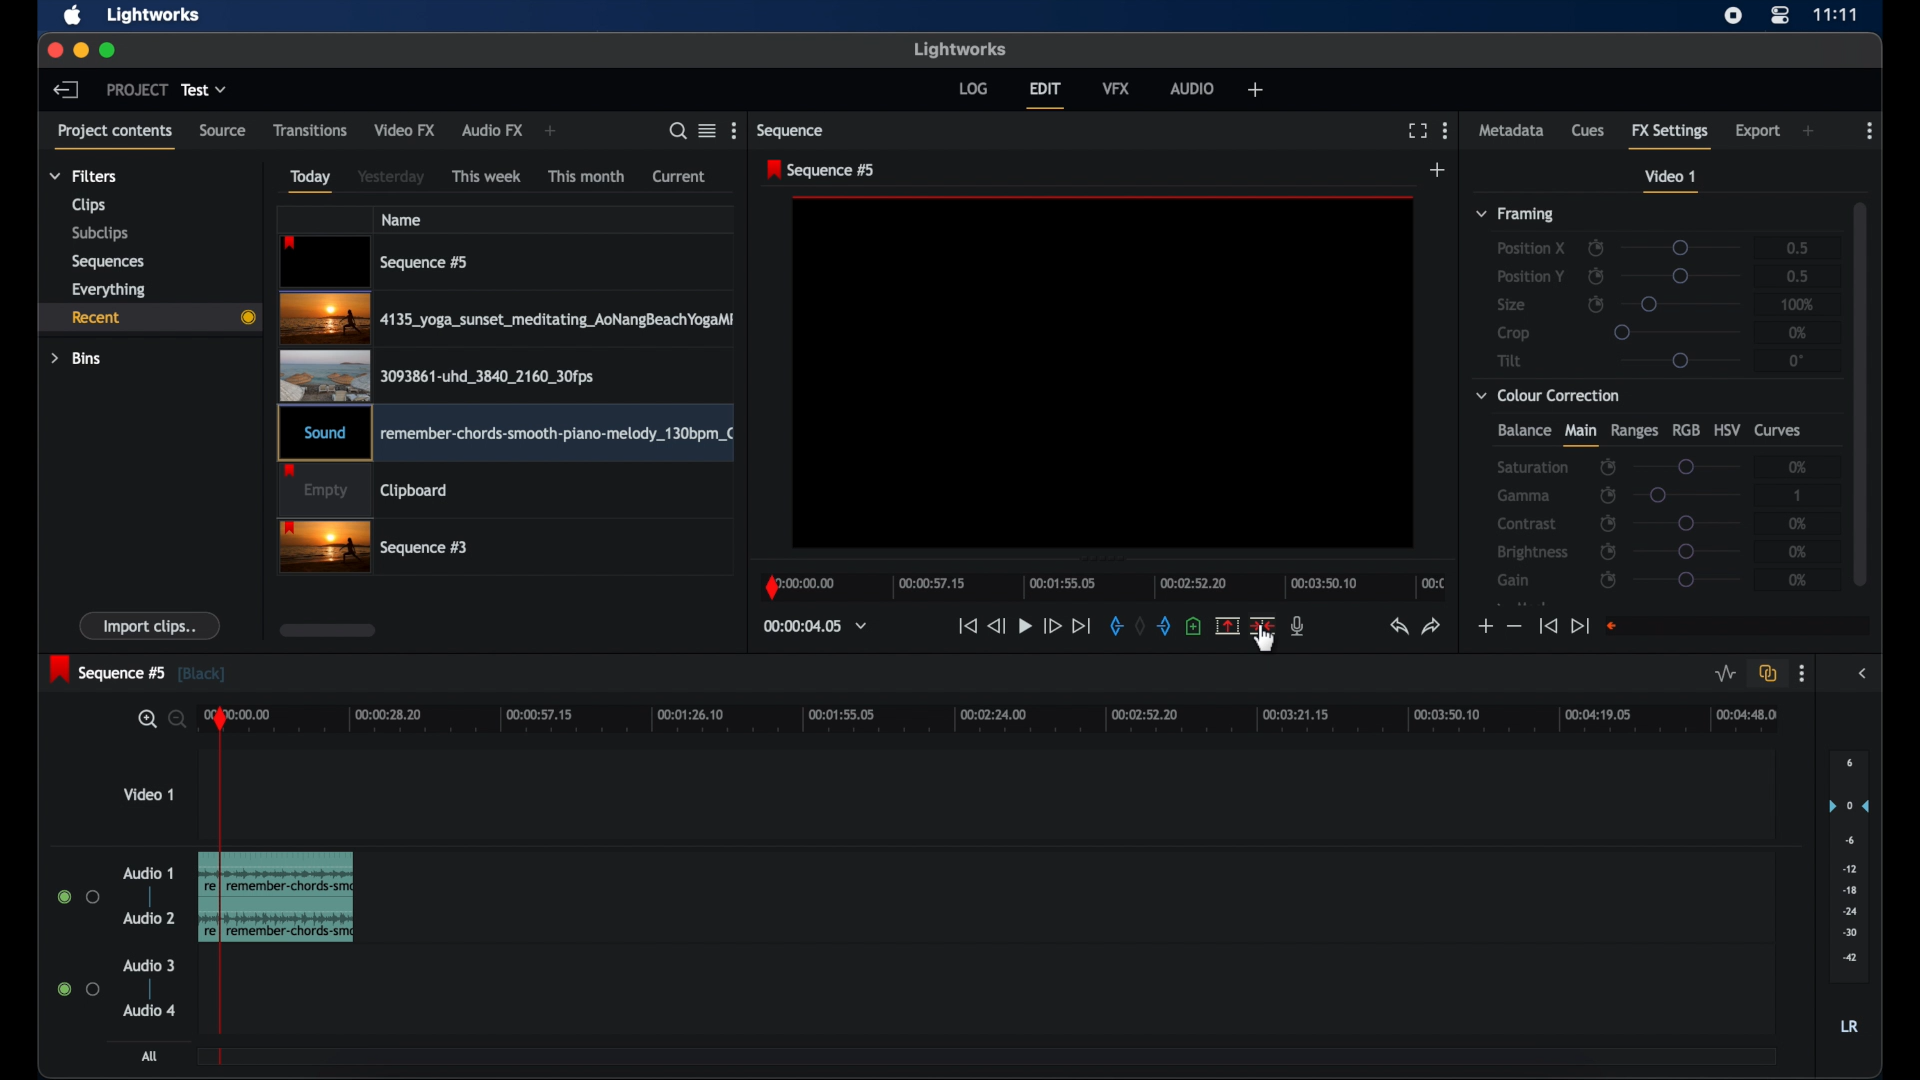  Describe the element at coordinates (84, 176) in the screenshot. I see `filters` at that location.